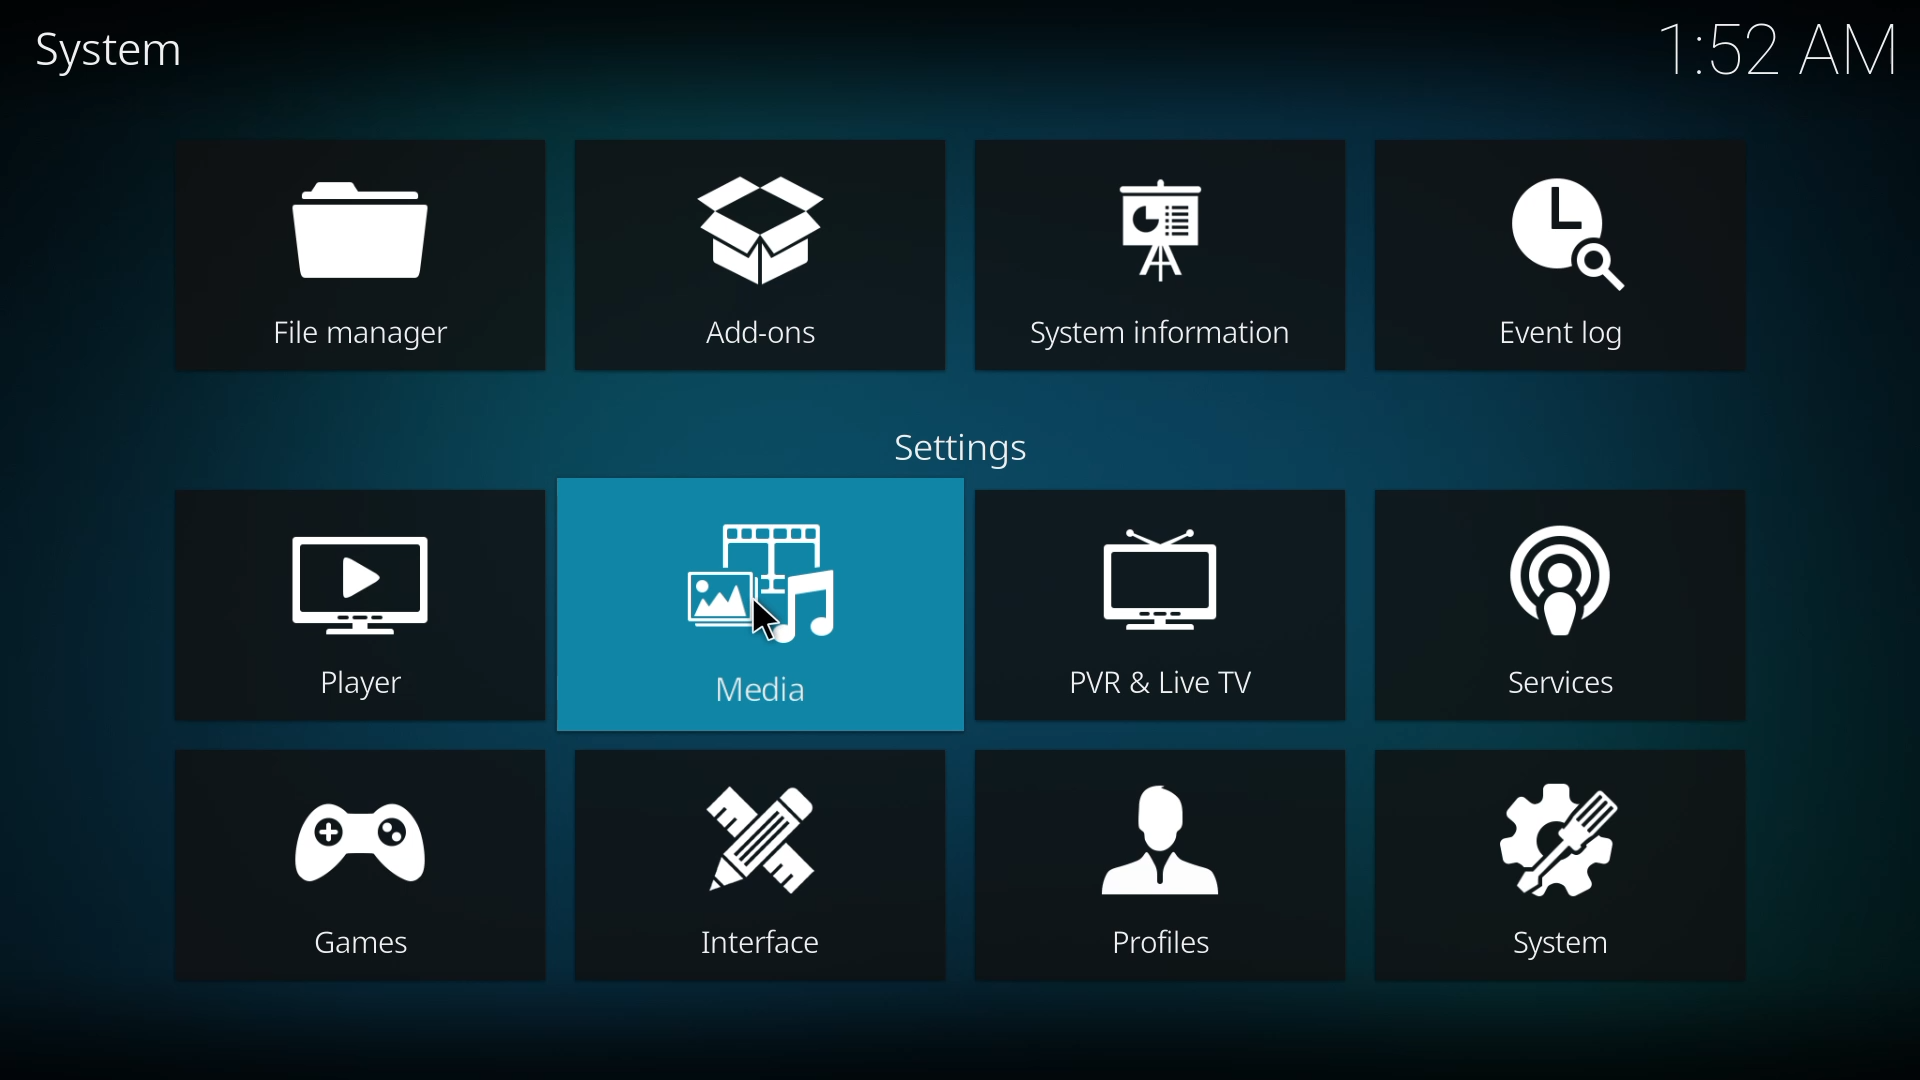 The width and height of the screenshot is (1920, 1080). What do you see at coordinates (769, 620) in the screenshot?
I see `cursor` at bounding box center [769, 620].